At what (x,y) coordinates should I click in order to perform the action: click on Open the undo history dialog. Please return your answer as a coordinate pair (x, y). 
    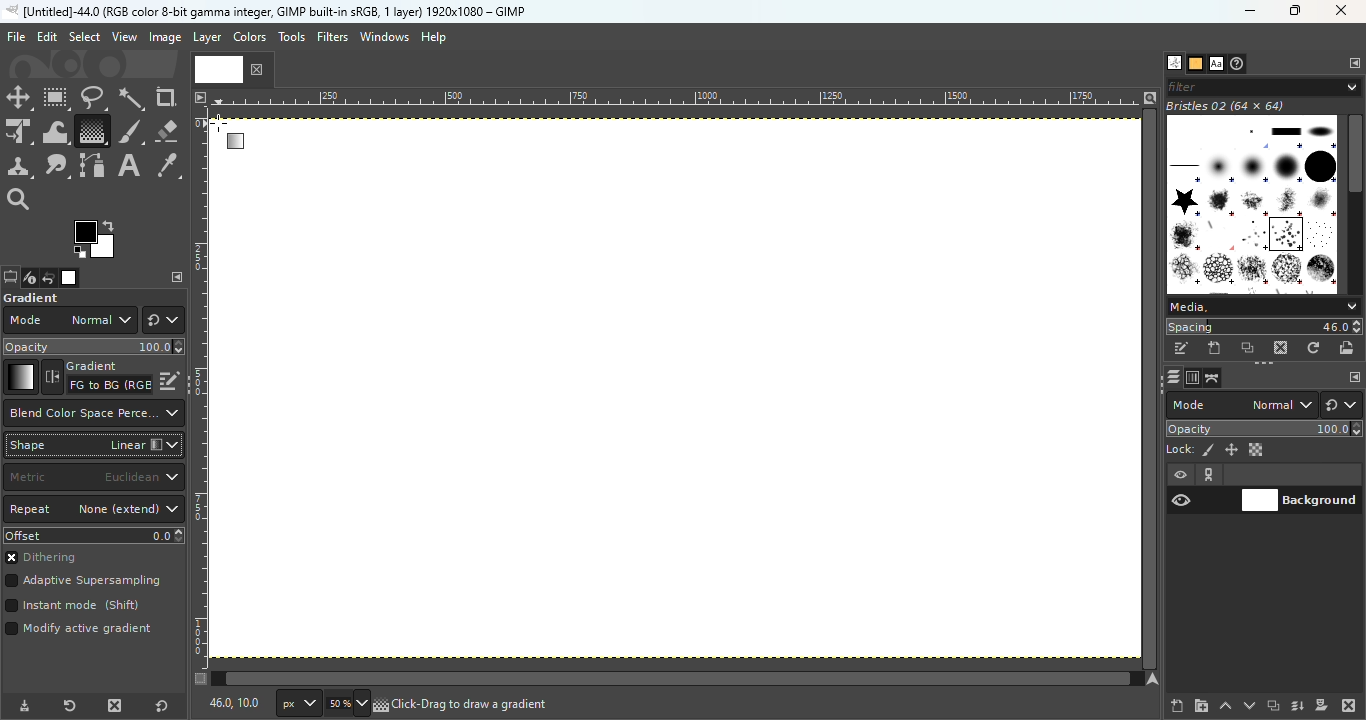
    Looking at the image, I should click on (49, 277).